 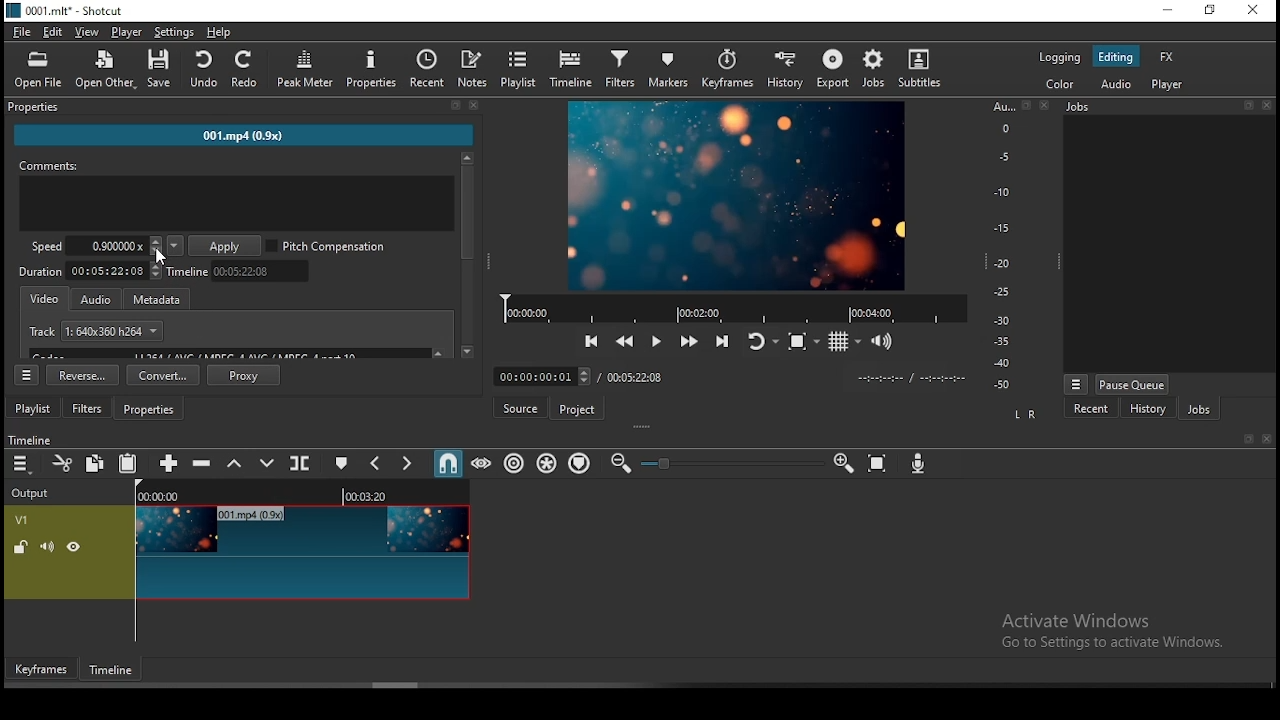 What do you see at coordinates (1132, 386) in the screenshot?
I see `pause queue` at bounding box center [1132, 386].